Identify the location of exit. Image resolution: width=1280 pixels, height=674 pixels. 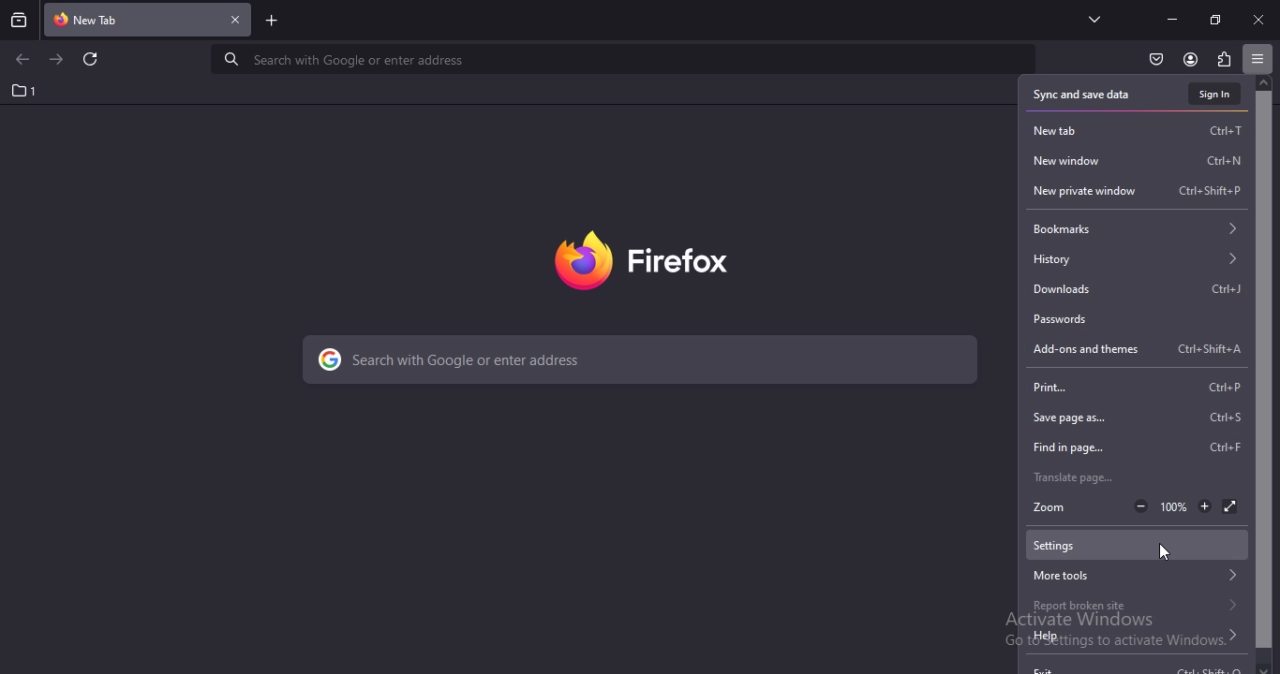
(1136, 663).